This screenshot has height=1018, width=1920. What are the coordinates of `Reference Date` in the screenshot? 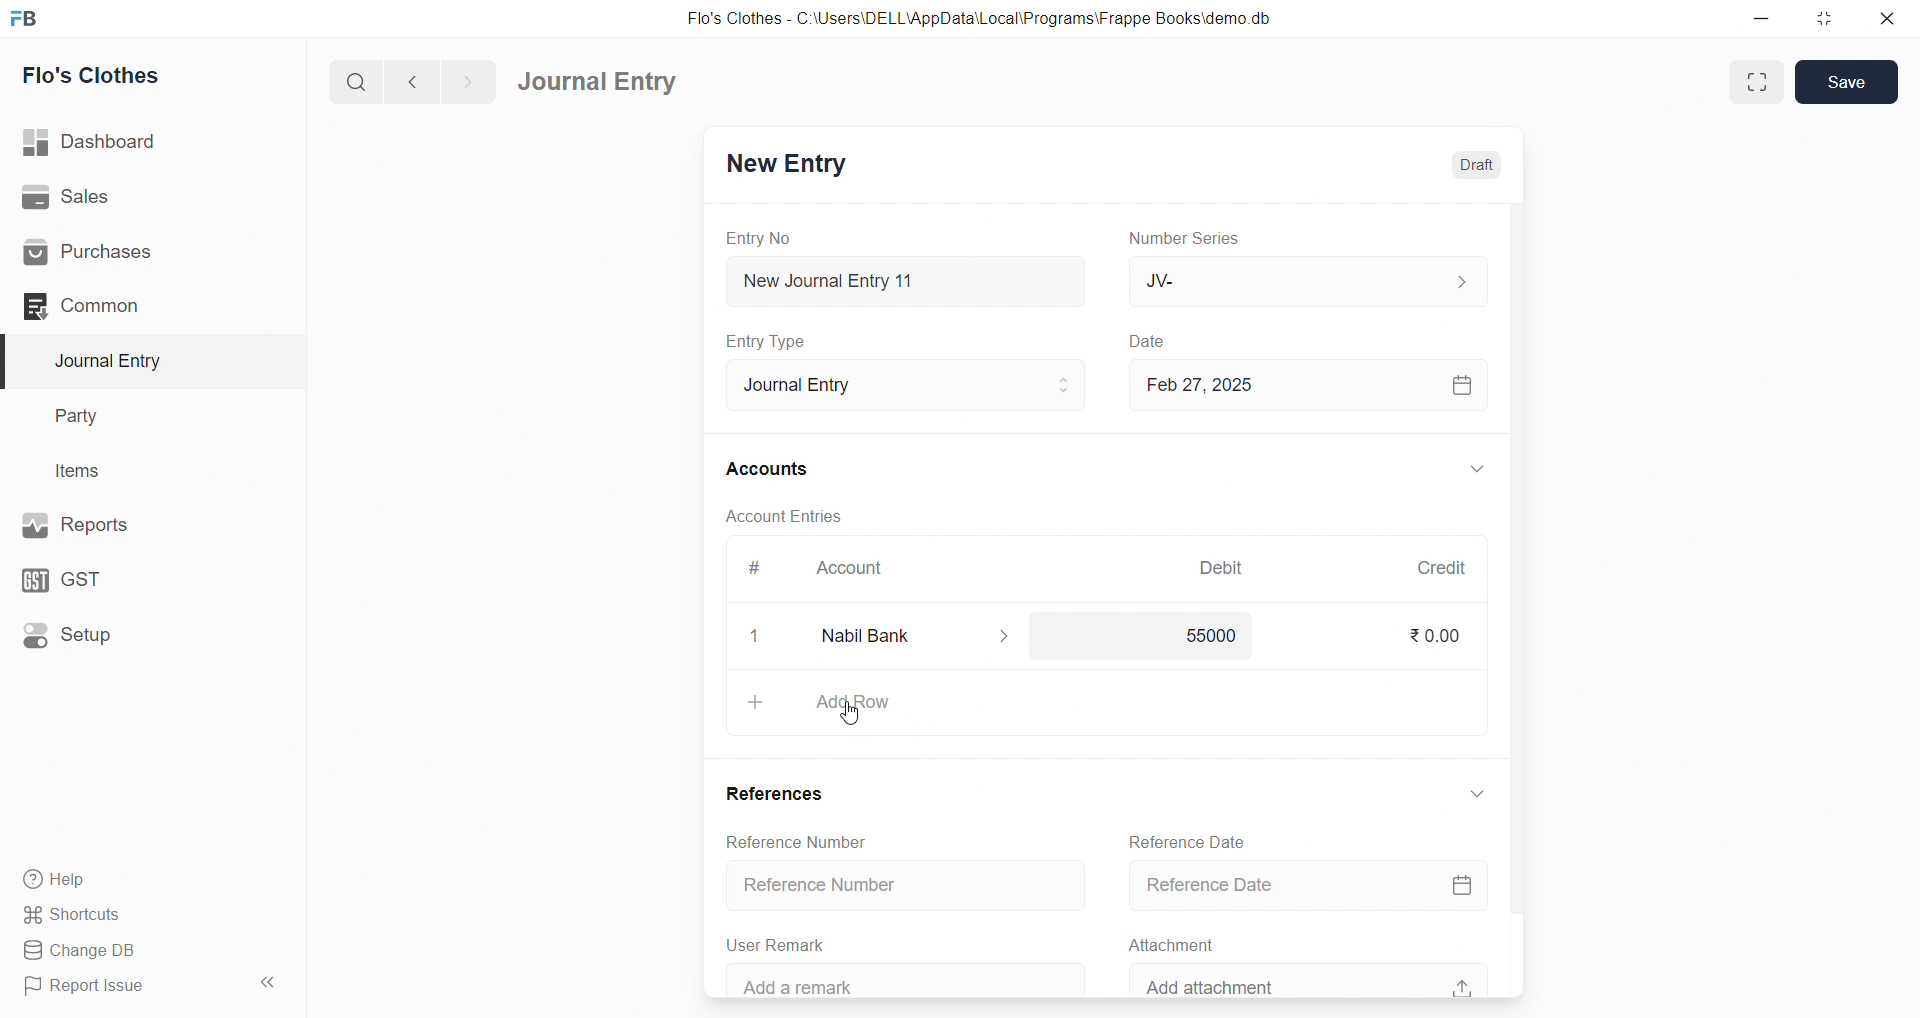 It's located at (1306, 885).